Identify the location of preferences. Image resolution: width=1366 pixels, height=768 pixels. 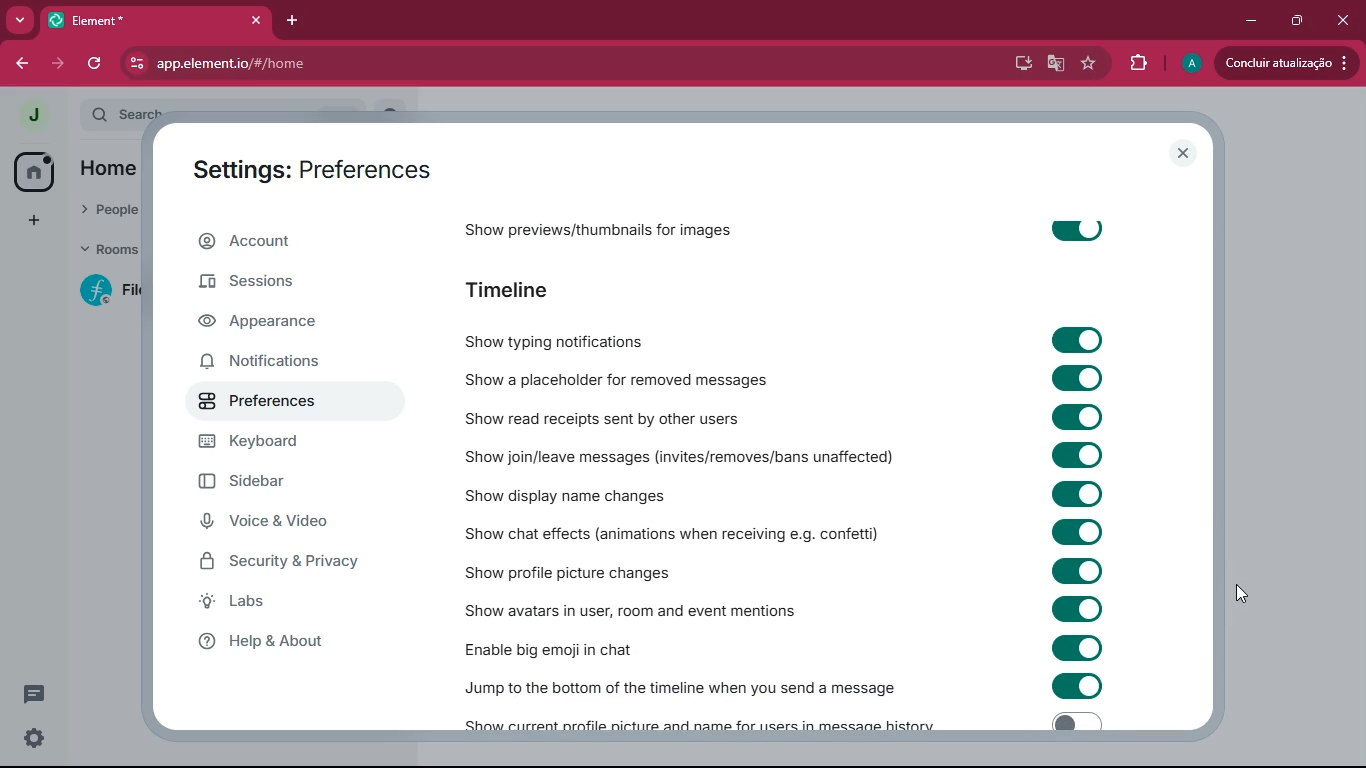
(281, 400).